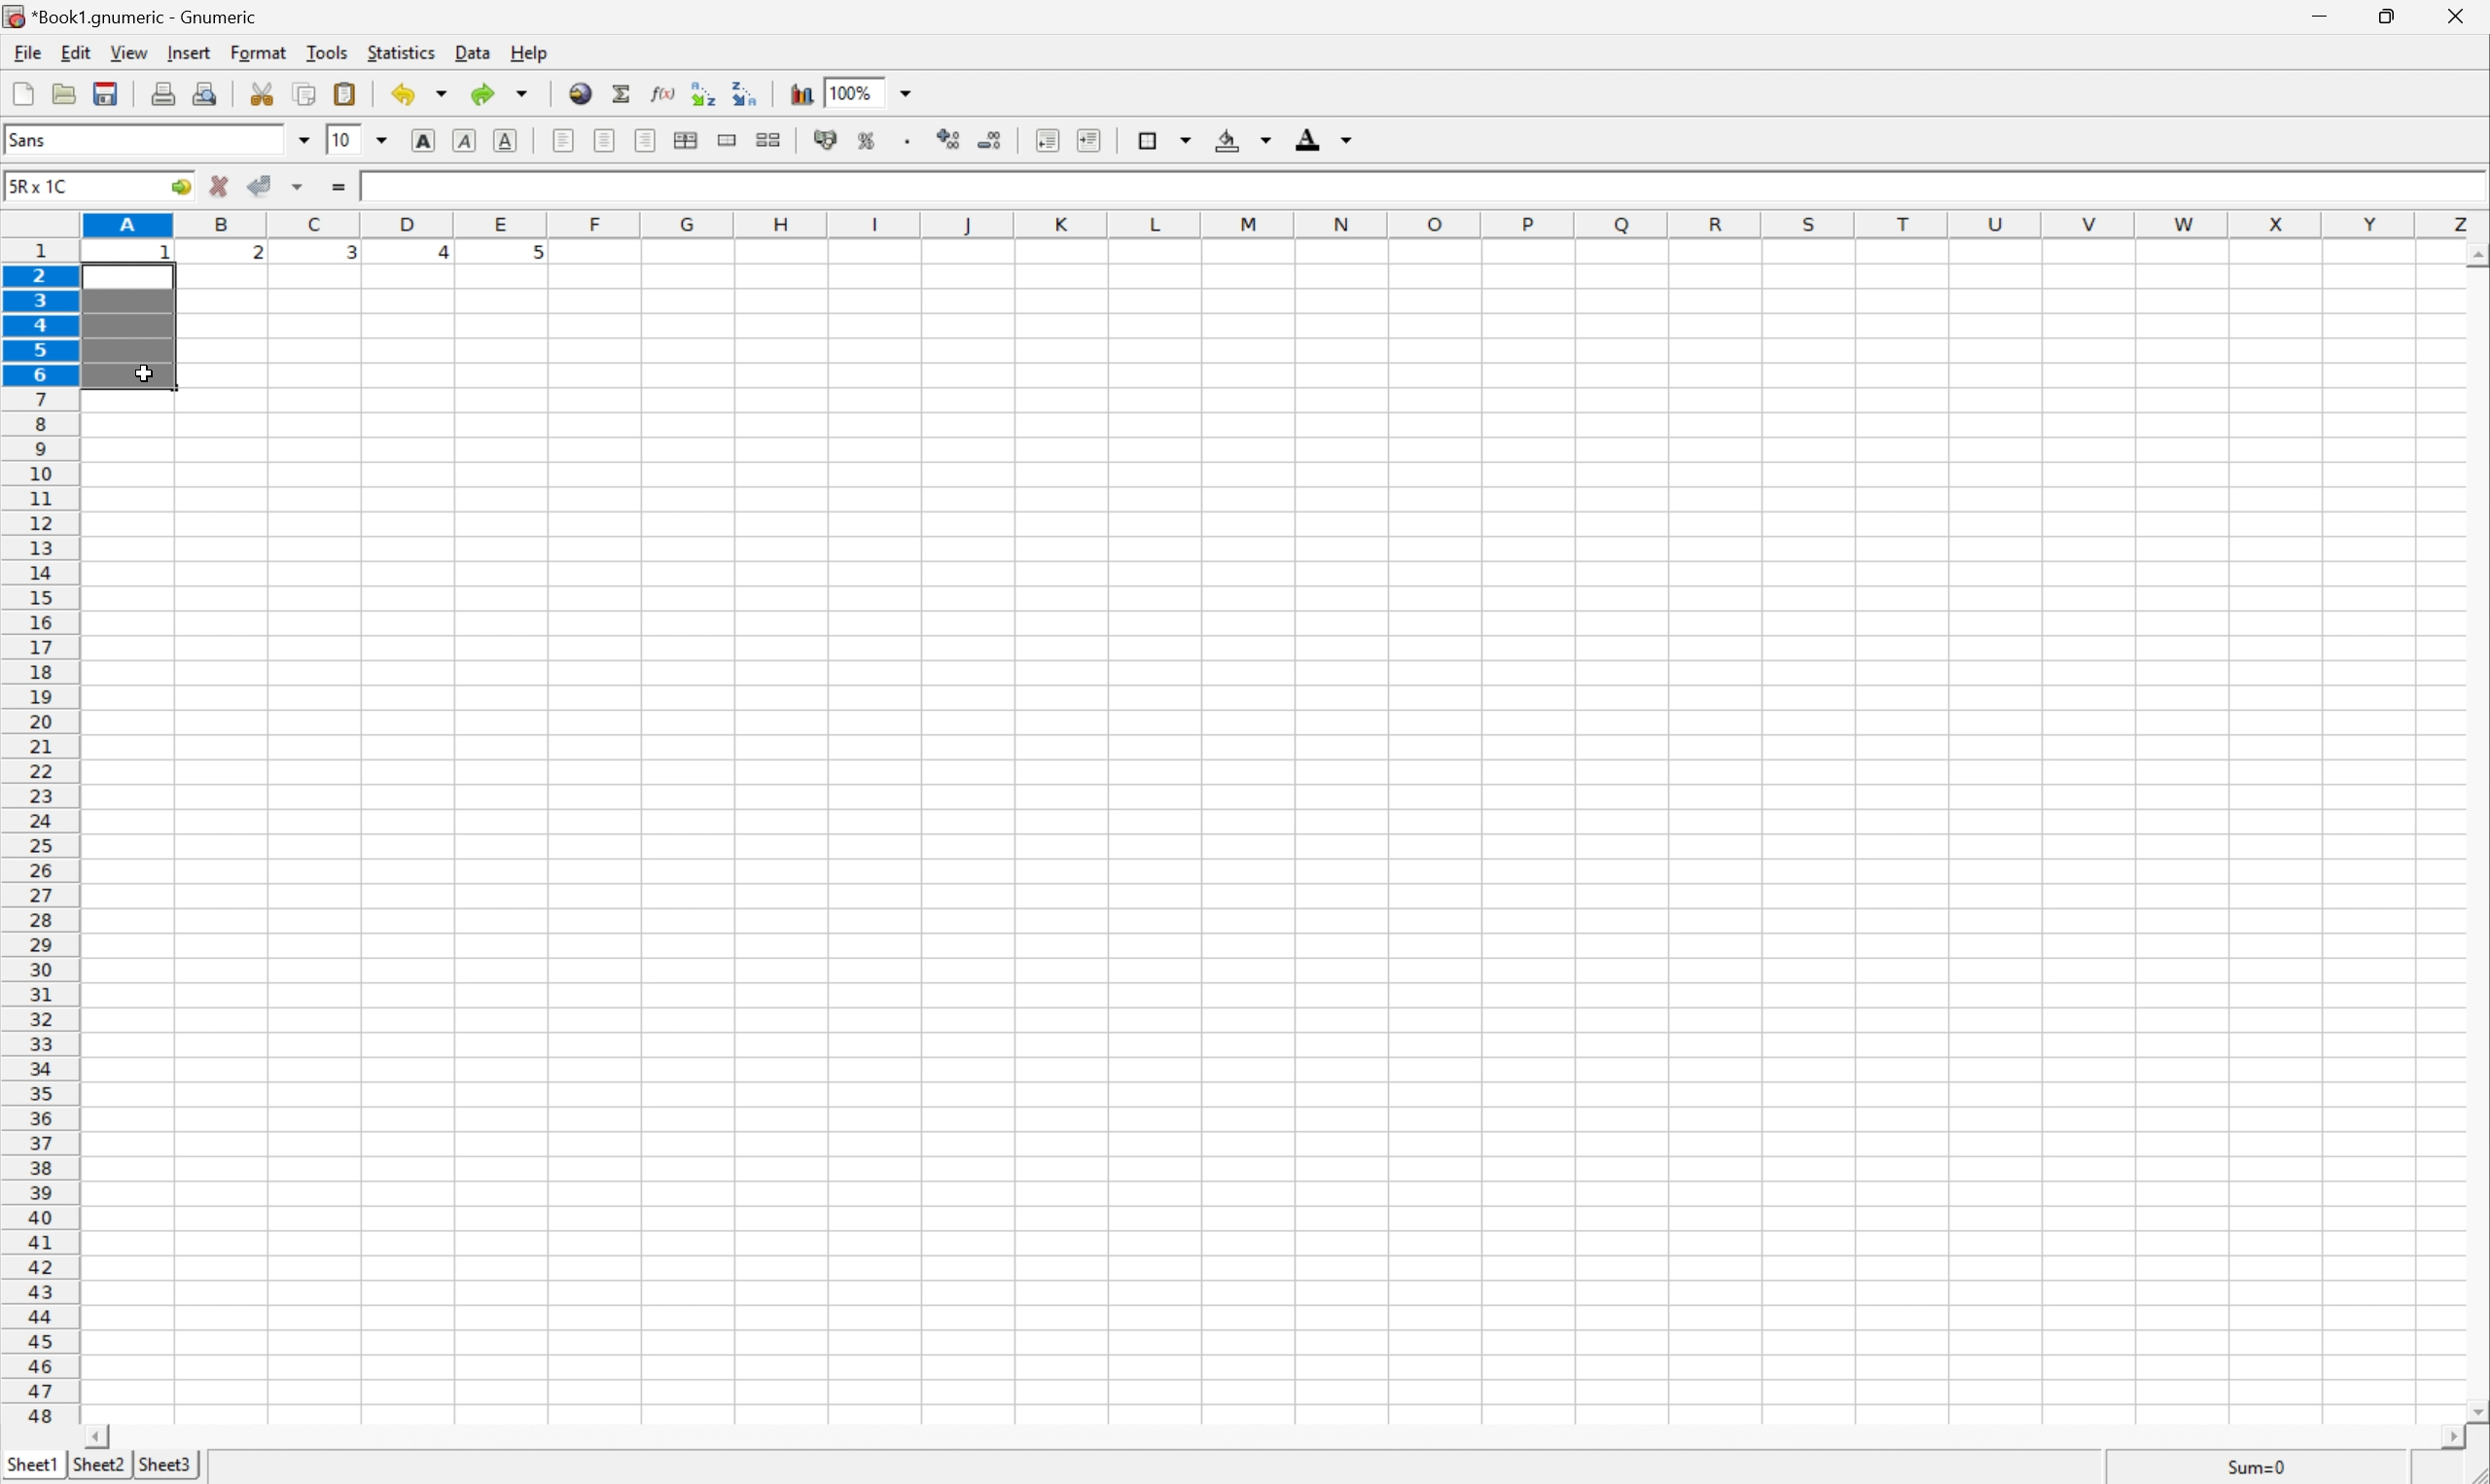 This screenshot has width=2490, height=1484. Describe the element at coordinates (106, 93) in the screenshot. I see `save current workbook` at that location.